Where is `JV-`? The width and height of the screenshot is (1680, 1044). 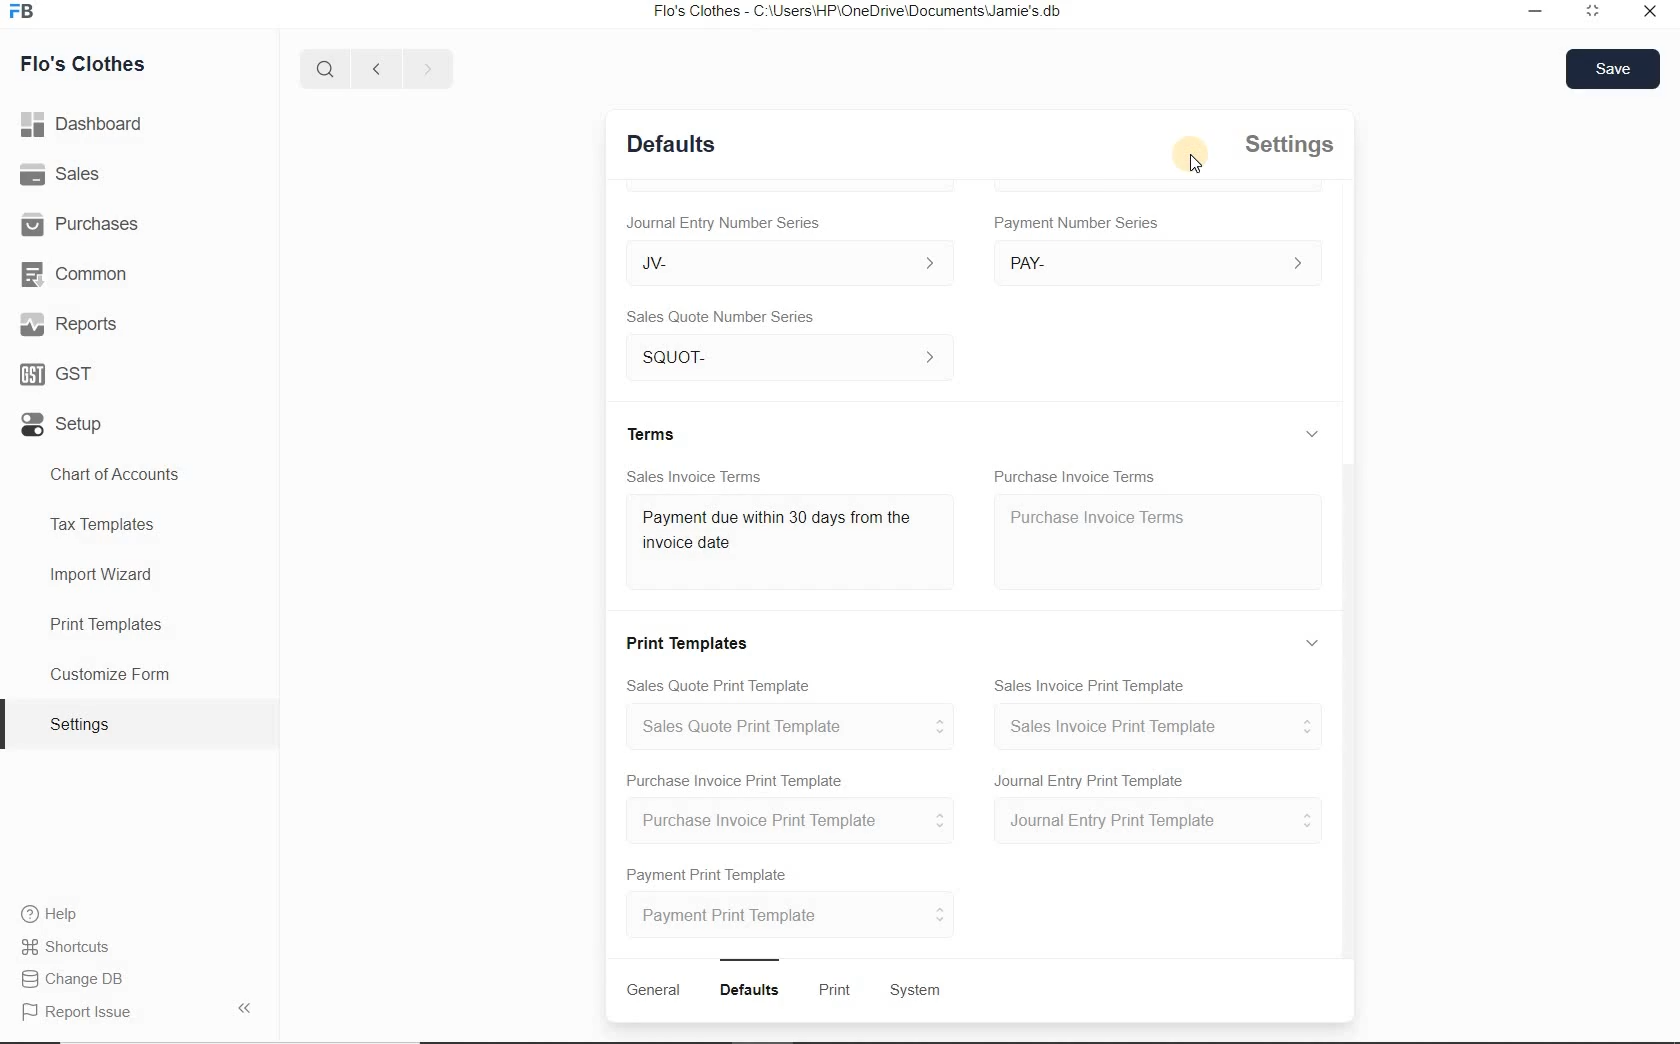 JV- is located at coordinates (789, 264).